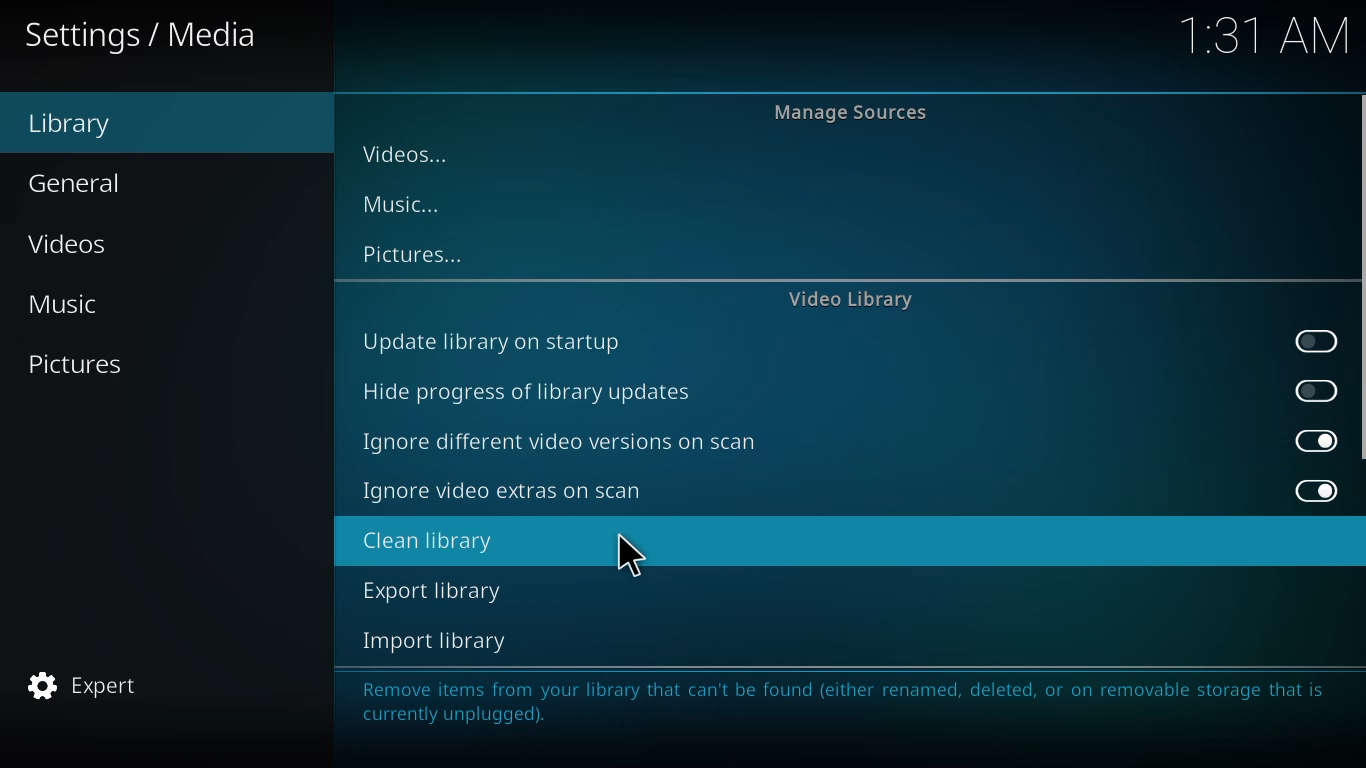 Image resolution: width=1366 pixels, height=768 pixels. I want to click on enable, so click(1318, 388).